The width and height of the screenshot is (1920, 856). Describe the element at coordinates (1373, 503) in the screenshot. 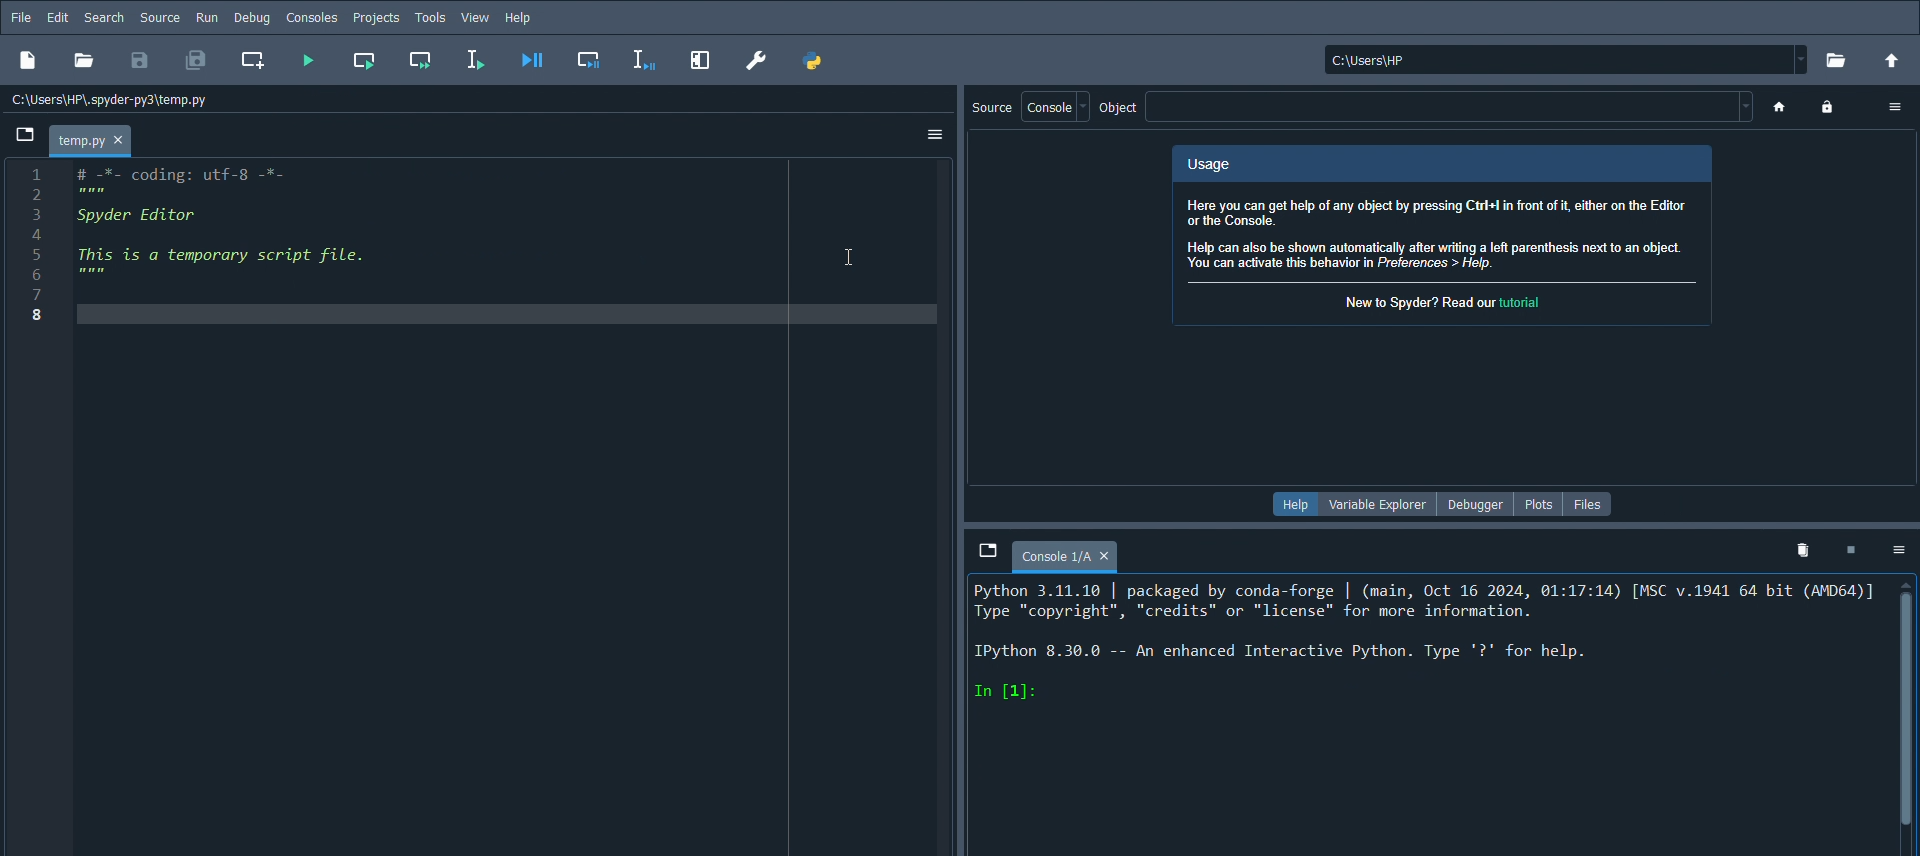

I see `Variable Explorer` at that location.